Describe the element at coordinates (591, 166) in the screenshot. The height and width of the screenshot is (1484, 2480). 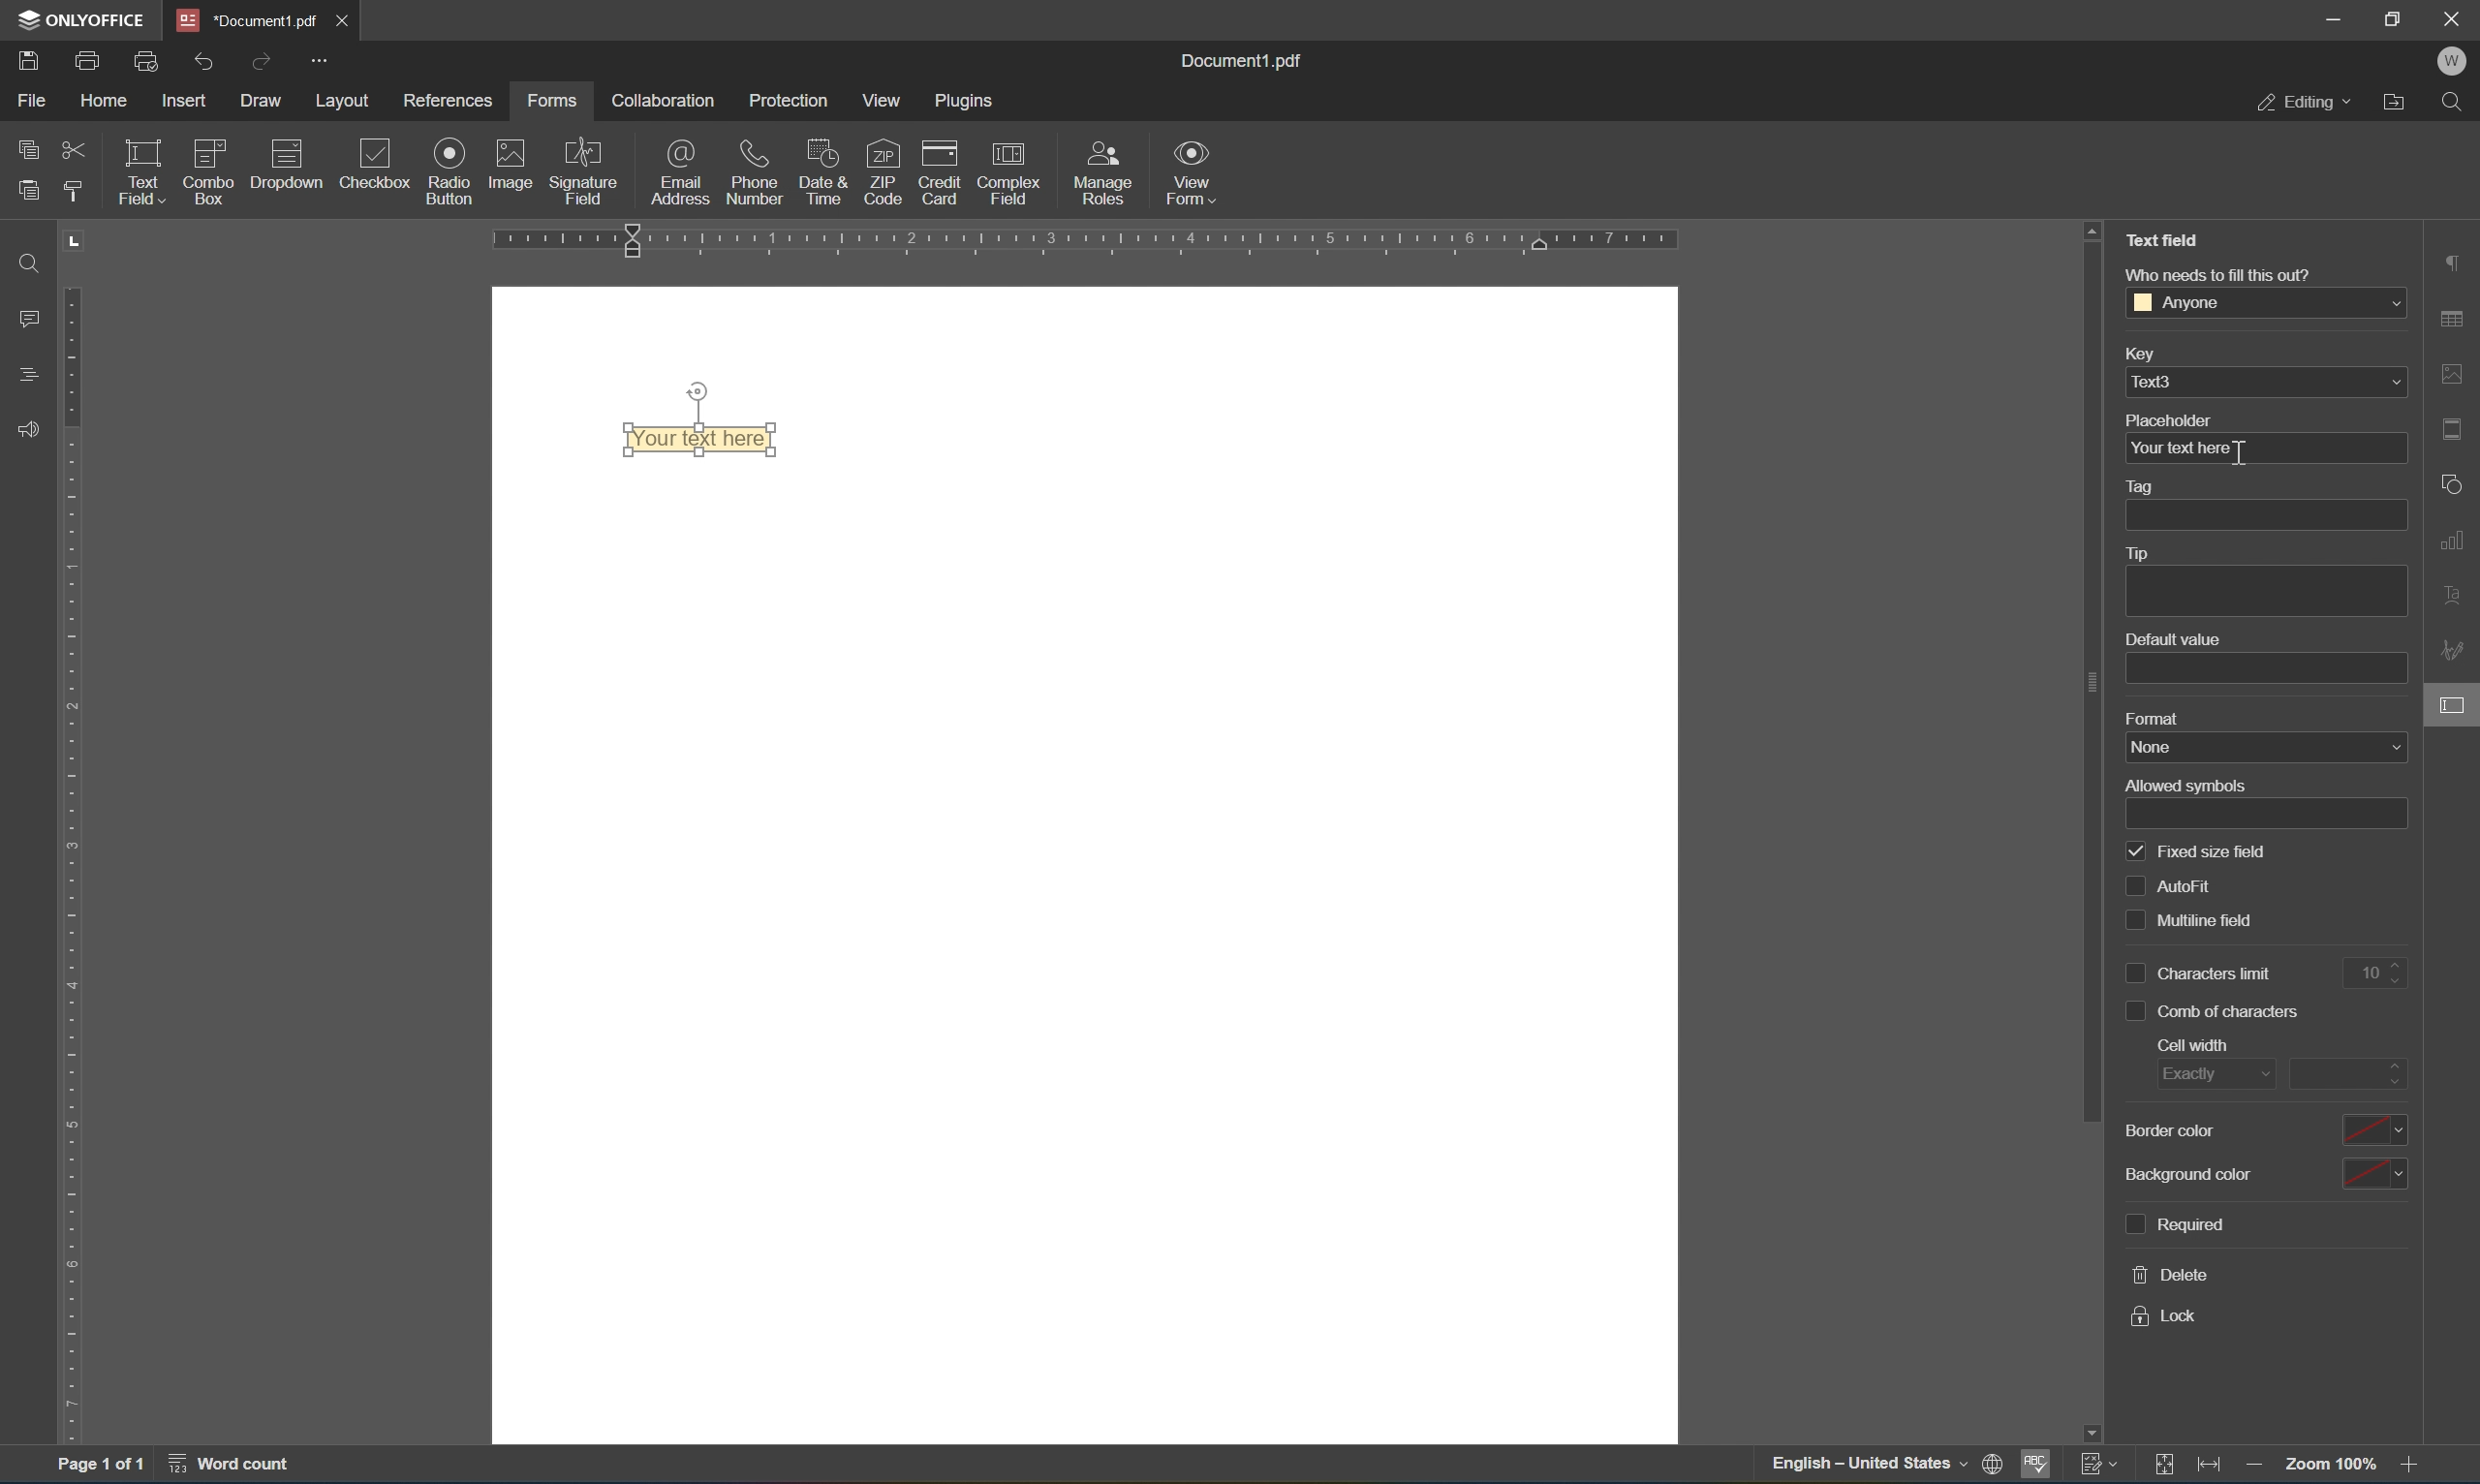
I see `signature field` at that location.